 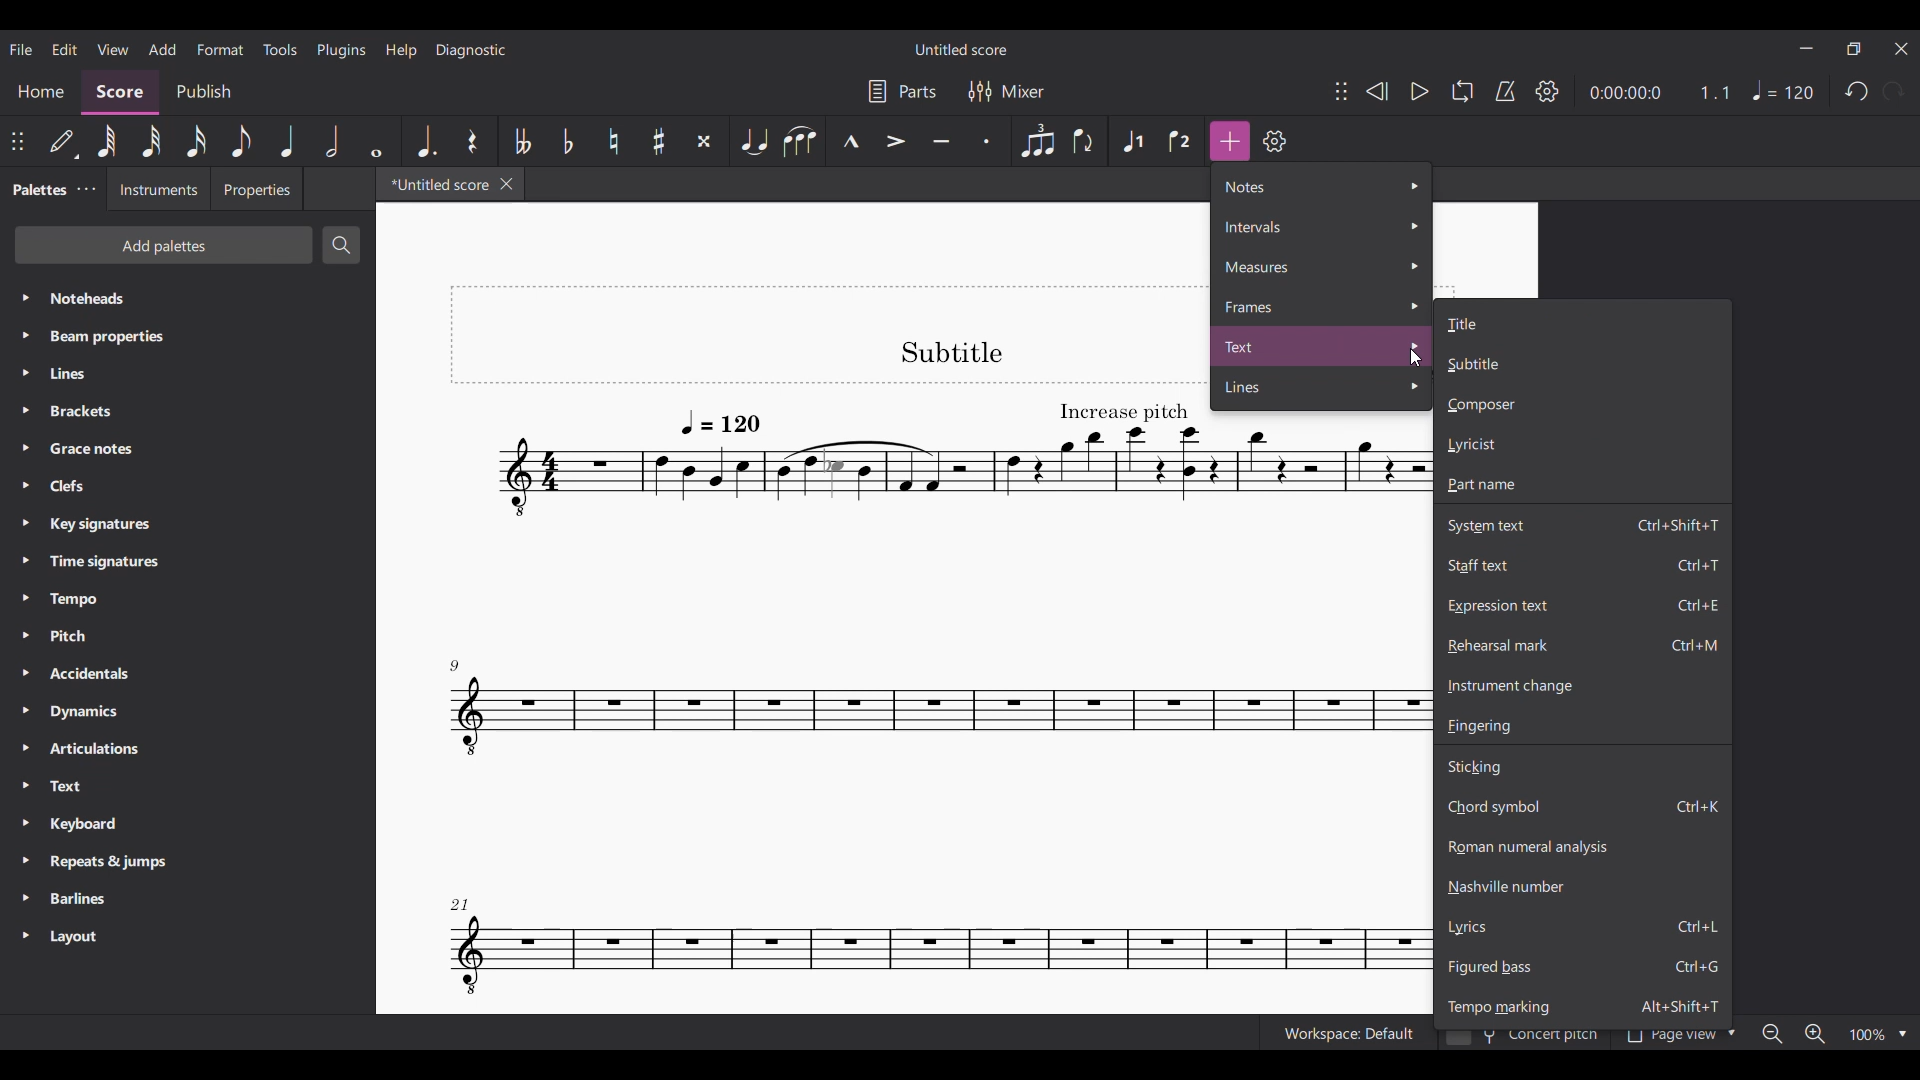 What do you see at coordinates (107, 141) in the screenshot?
I see `64th note` at bounding box center [107, 141].